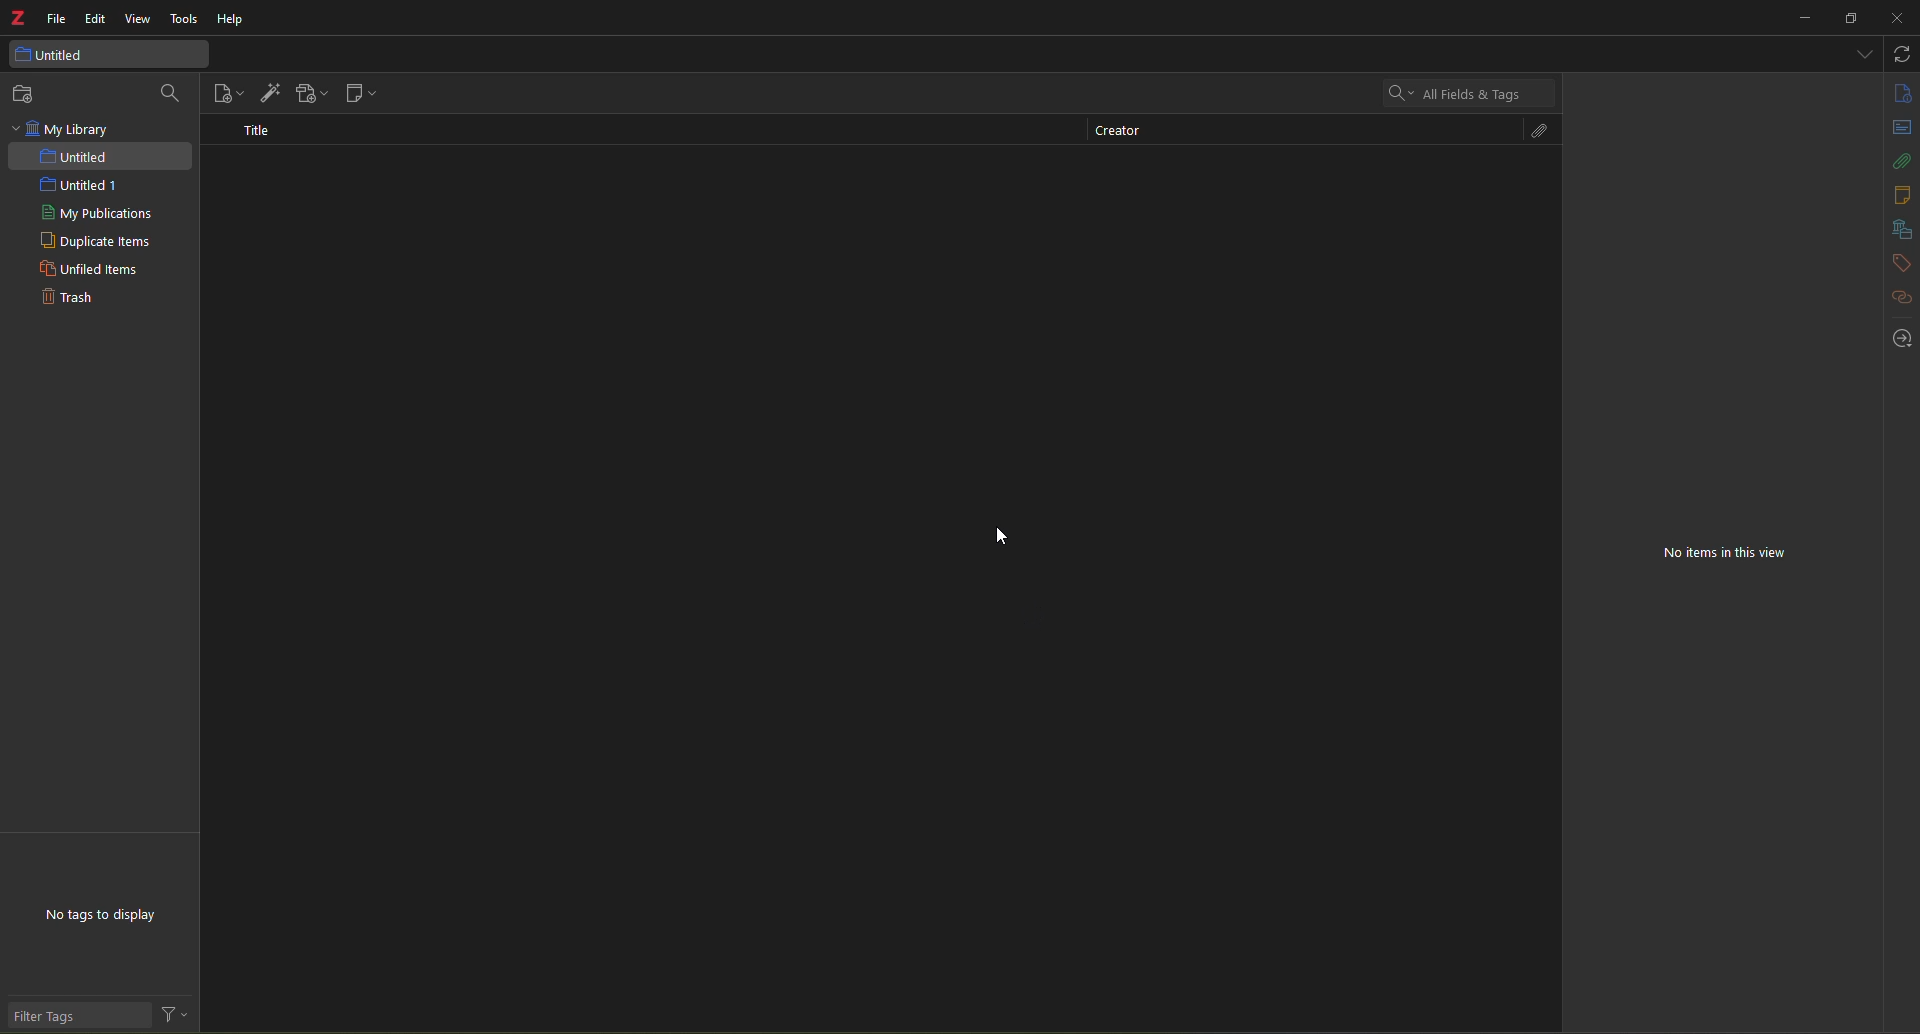 Image resolution: width=1920 pixels, height=1034 pixels. I want to click on attach, so click(1903, 161).